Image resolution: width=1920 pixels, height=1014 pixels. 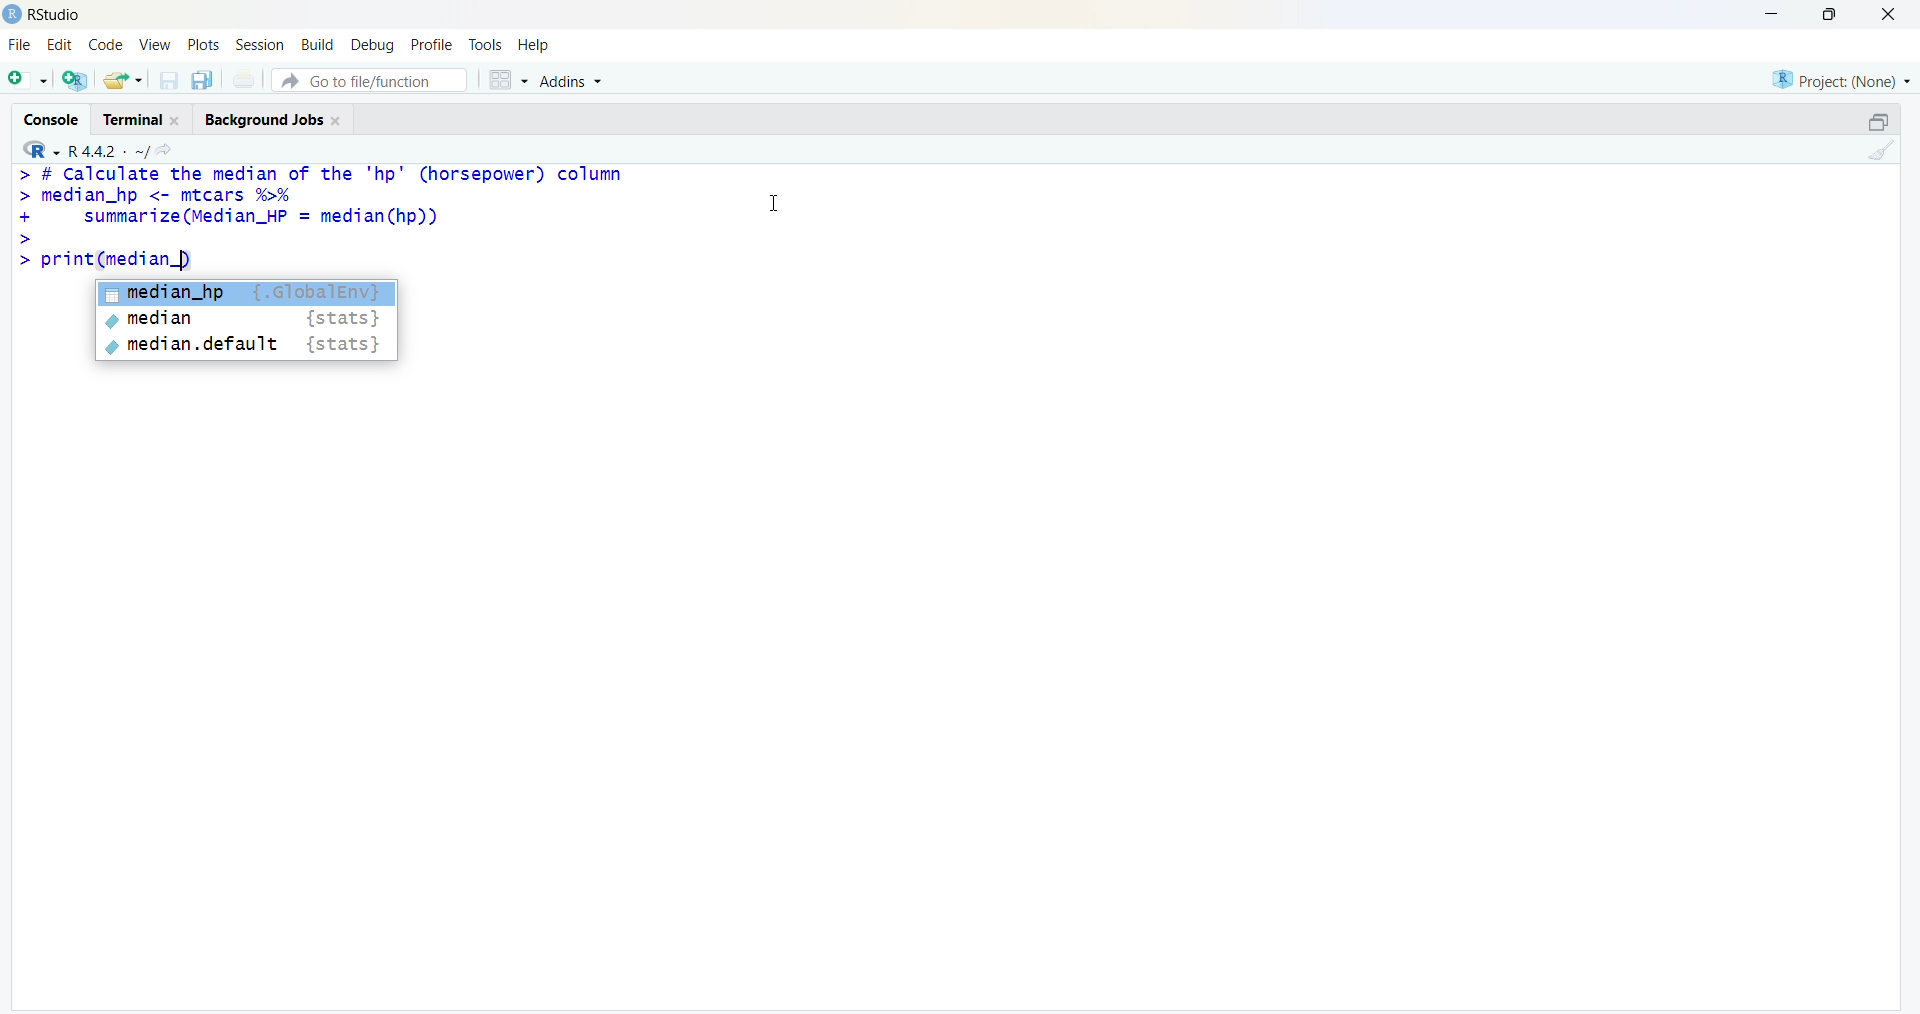 What do you see at coordinates (156, 46) in the screenshot?
I see `view` at bounding box center [156, 46].